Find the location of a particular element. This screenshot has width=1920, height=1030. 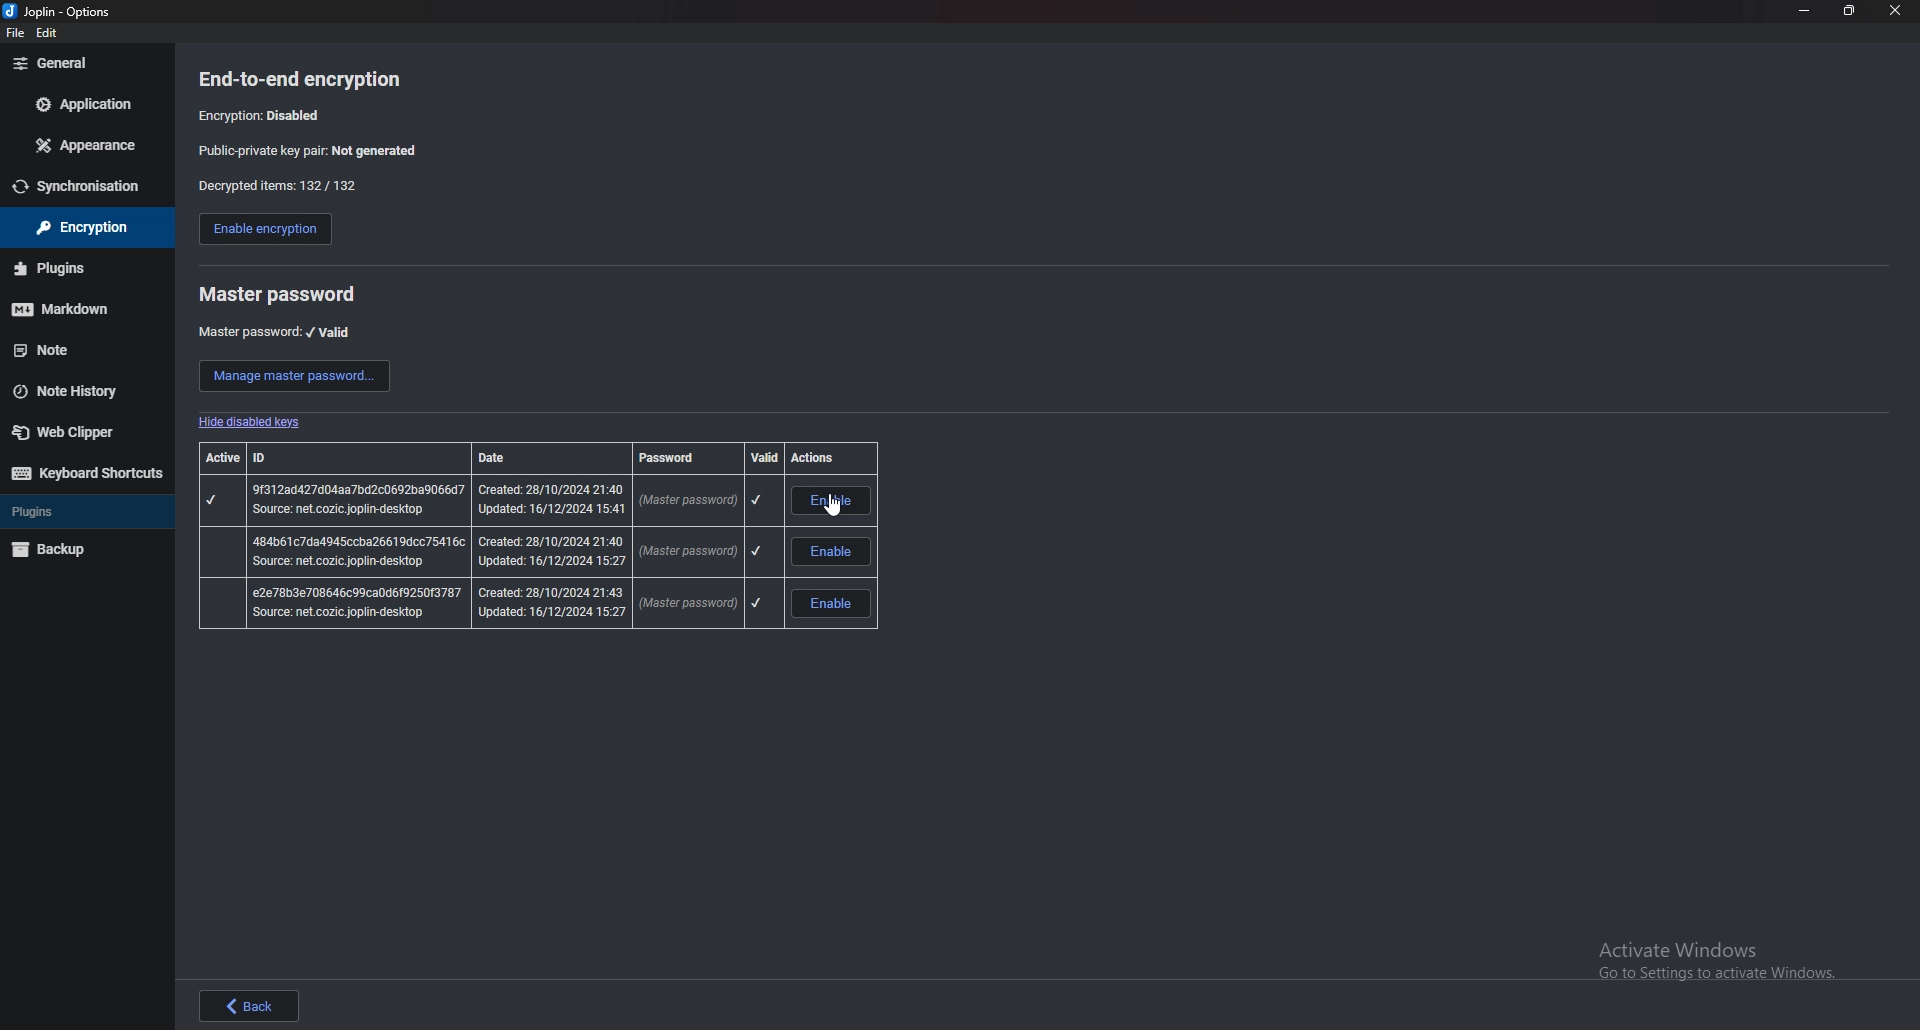

close is located at coordinates (1893, 12).